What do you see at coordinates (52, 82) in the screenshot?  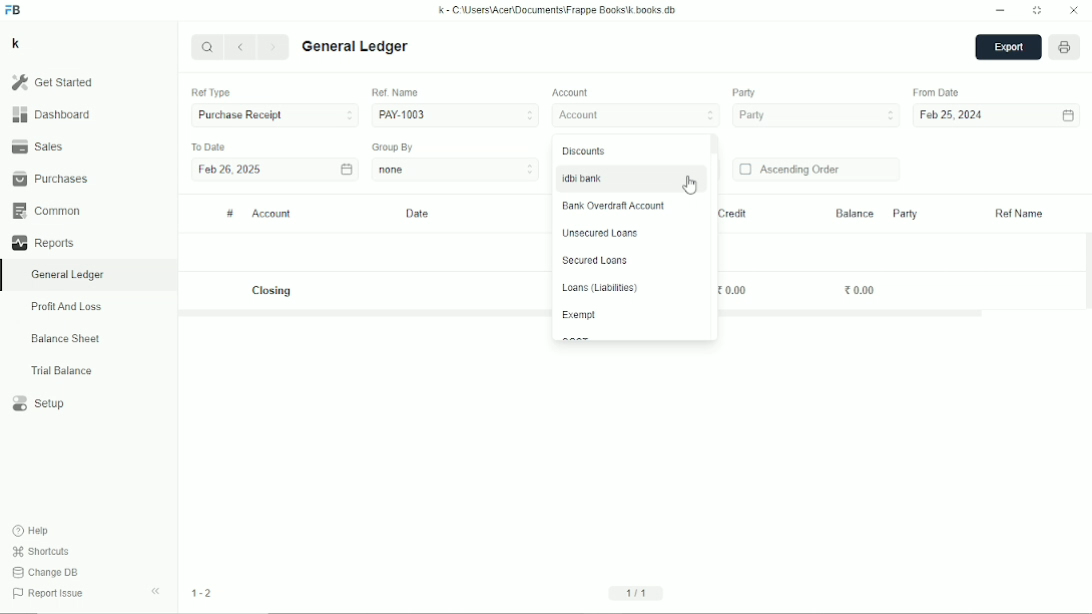 I see `Get started` at bounding box center [52, 82].